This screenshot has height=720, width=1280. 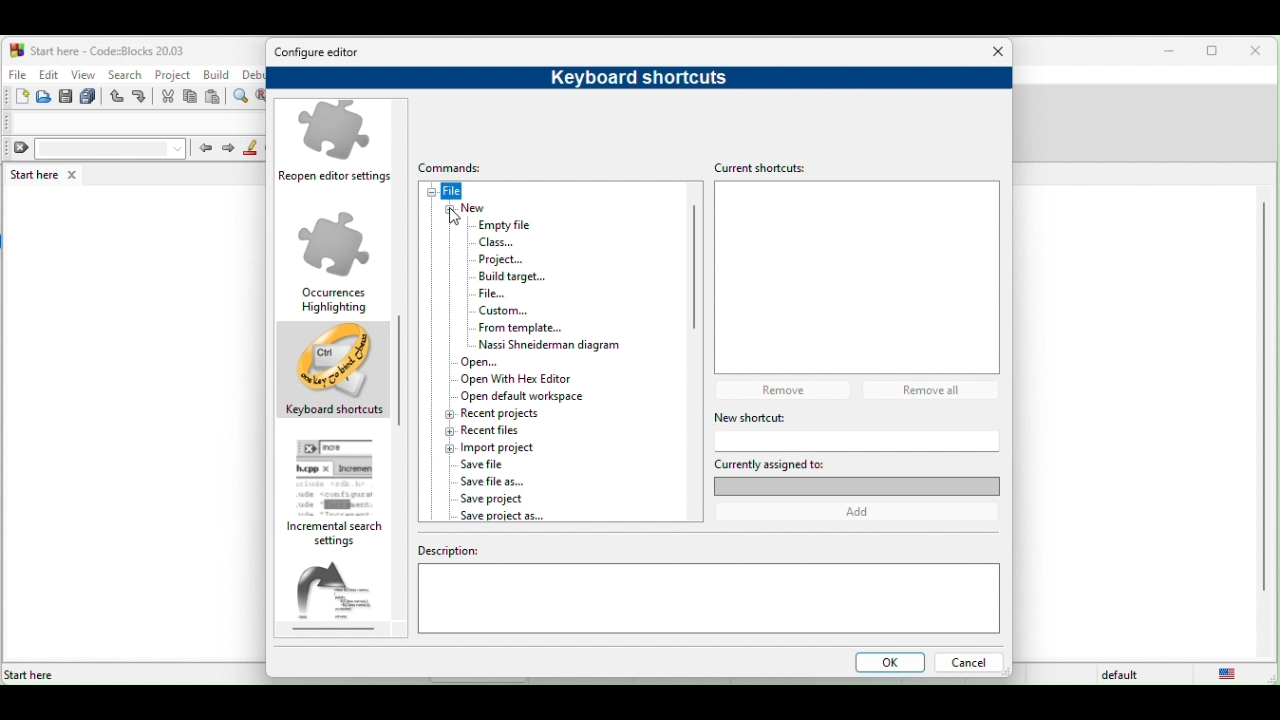 What do you see at coordinates (768, 167) in the screenshot?
I see `current shortcuts` at bounding box center [768, 167].